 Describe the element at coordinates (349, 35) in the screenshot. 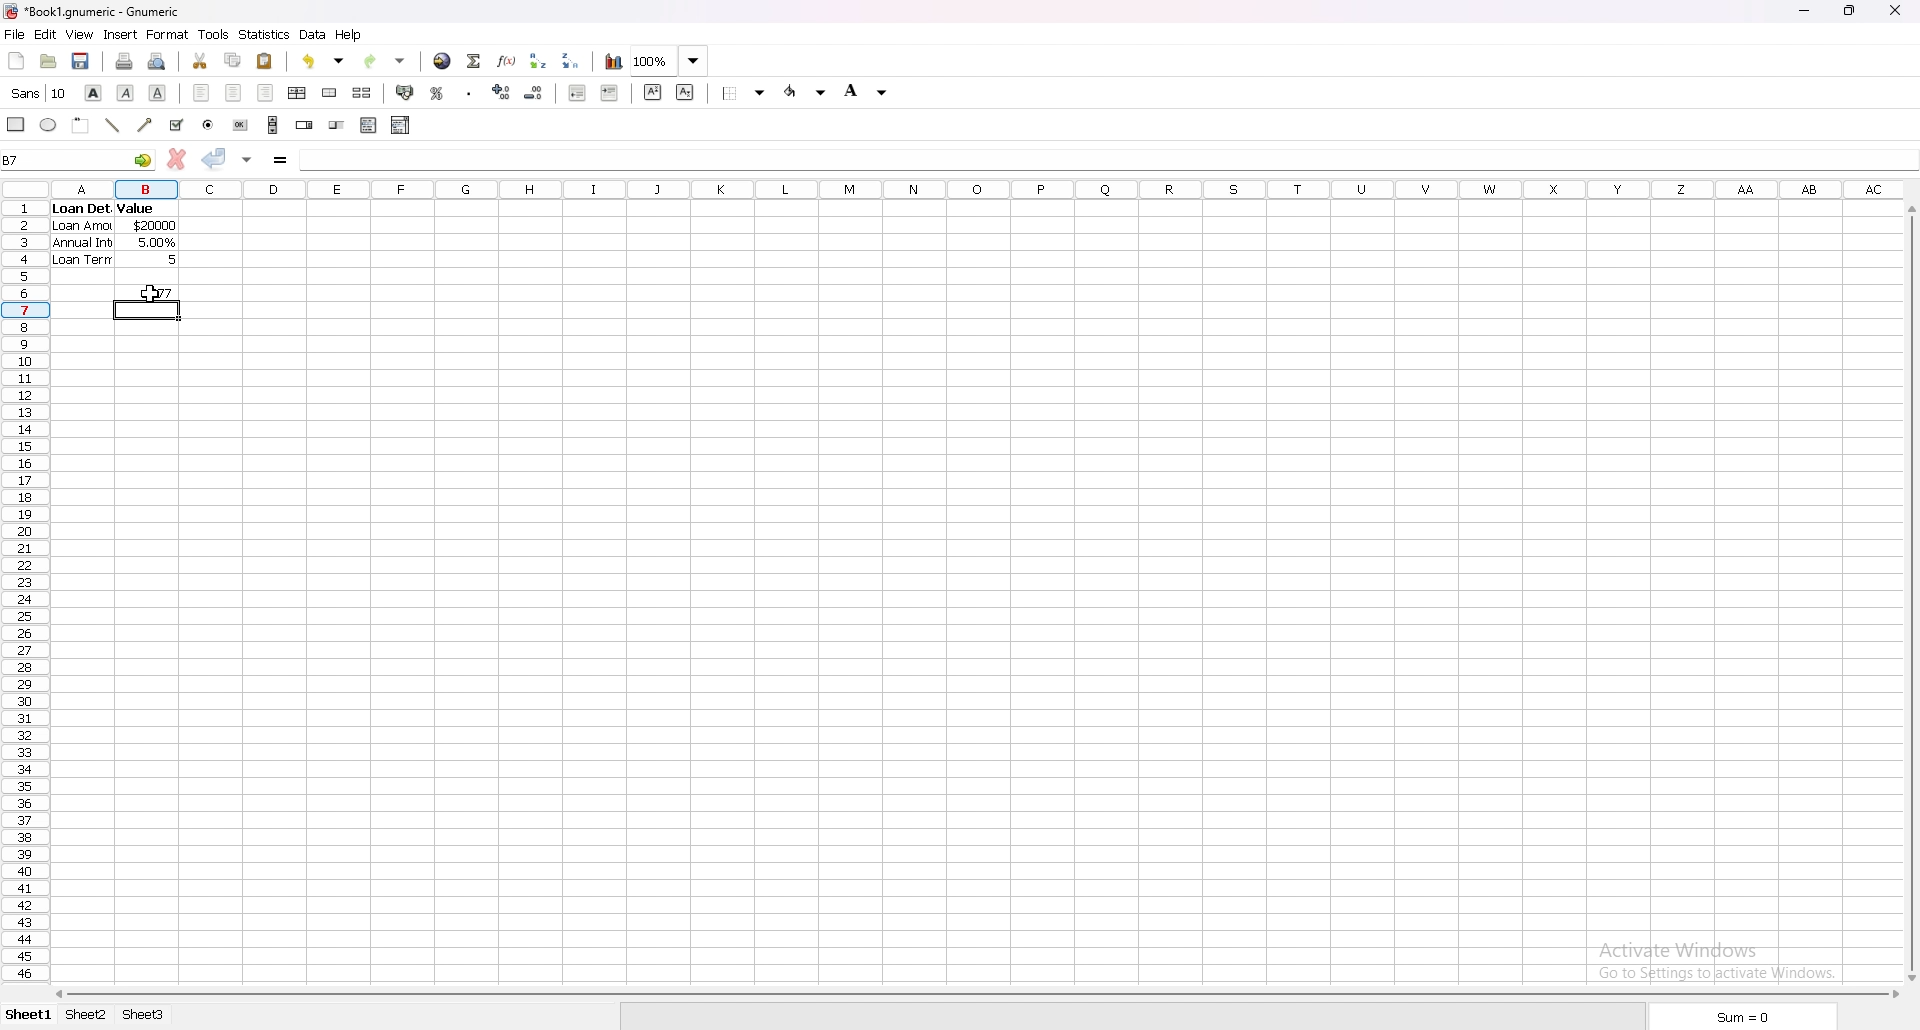

I see `help` at that location.